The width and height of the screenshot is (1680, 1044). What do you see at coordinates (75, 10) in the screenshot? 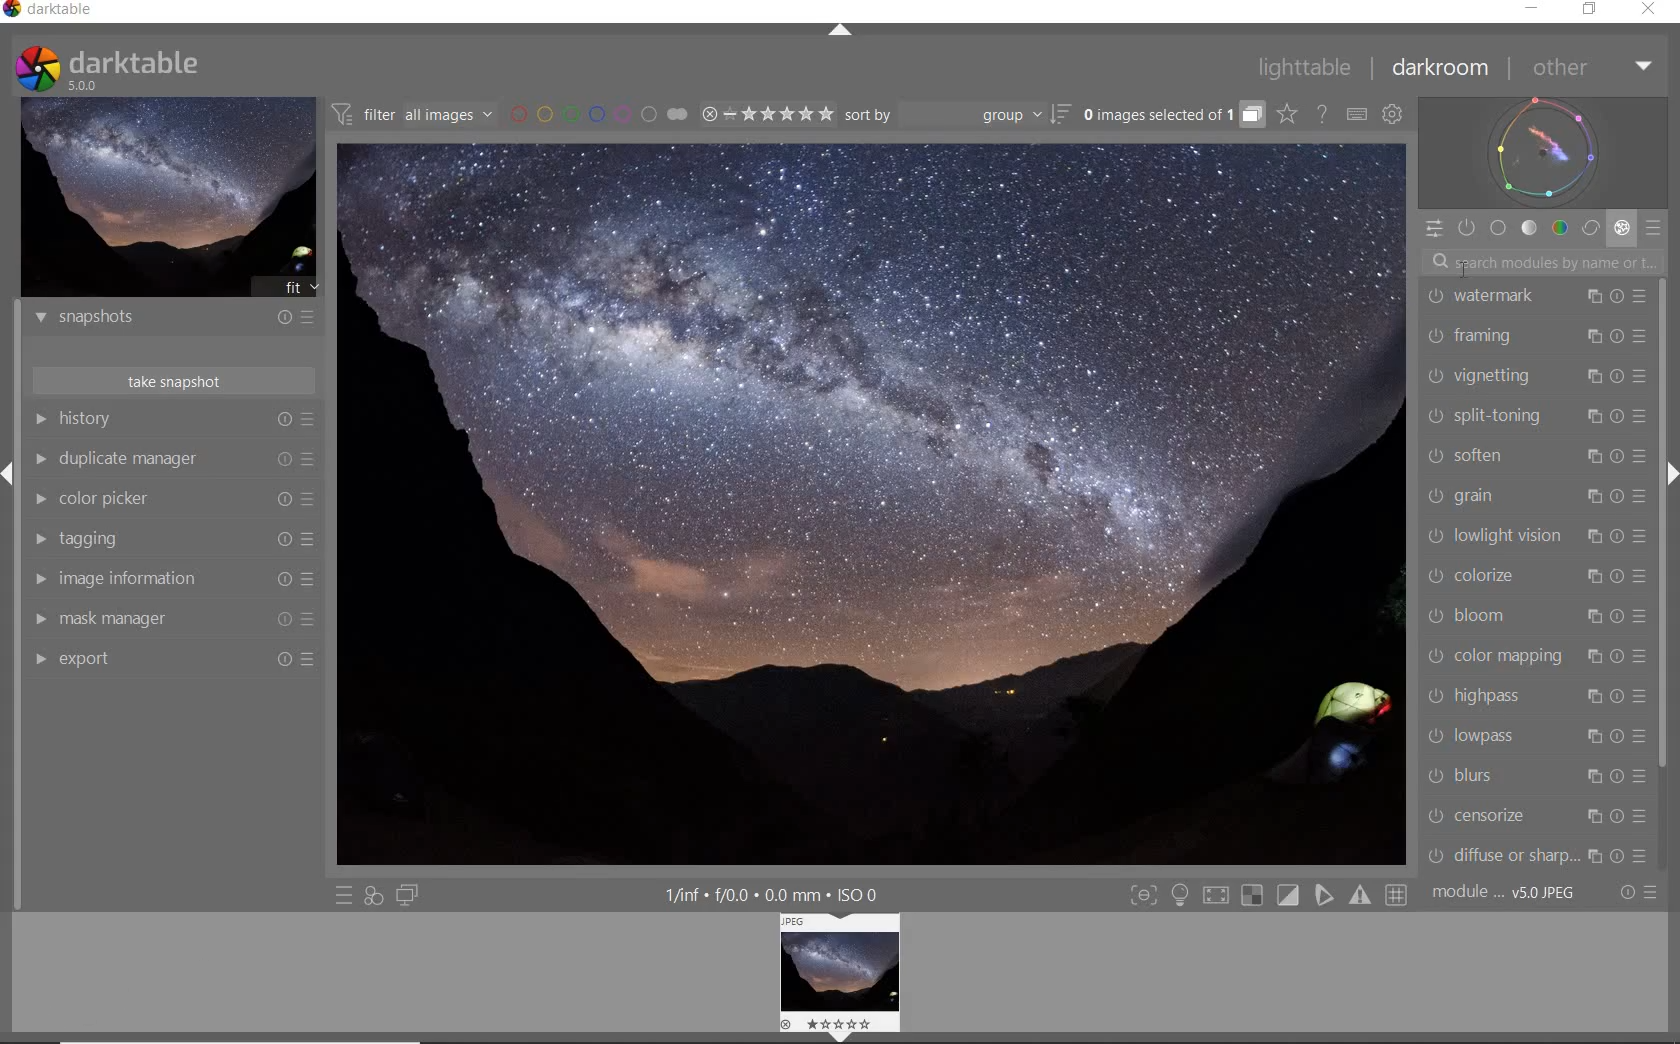
I see `darktable` at bounding box center [75, 10].